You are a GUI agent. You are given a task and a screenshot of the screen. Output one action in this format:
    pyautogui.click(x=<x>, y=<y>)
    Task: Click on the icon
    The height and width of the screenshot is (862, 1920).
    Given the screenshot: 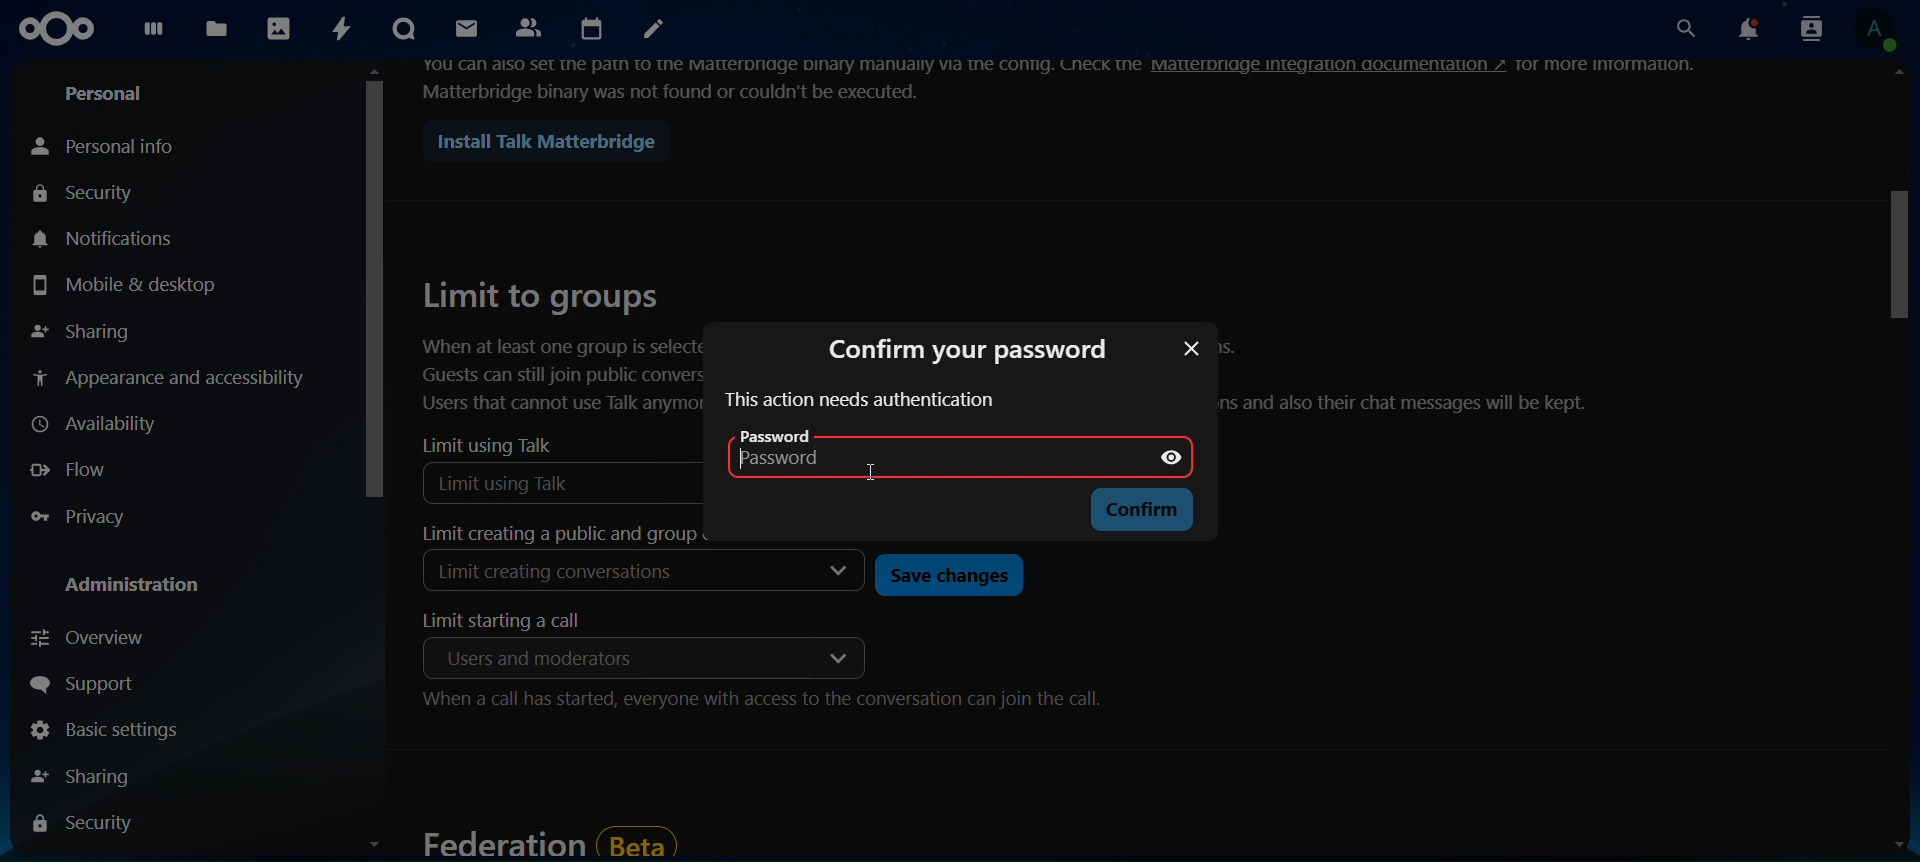 What is the action you would take?
    pyautogui.click(x=59, y=29)
    